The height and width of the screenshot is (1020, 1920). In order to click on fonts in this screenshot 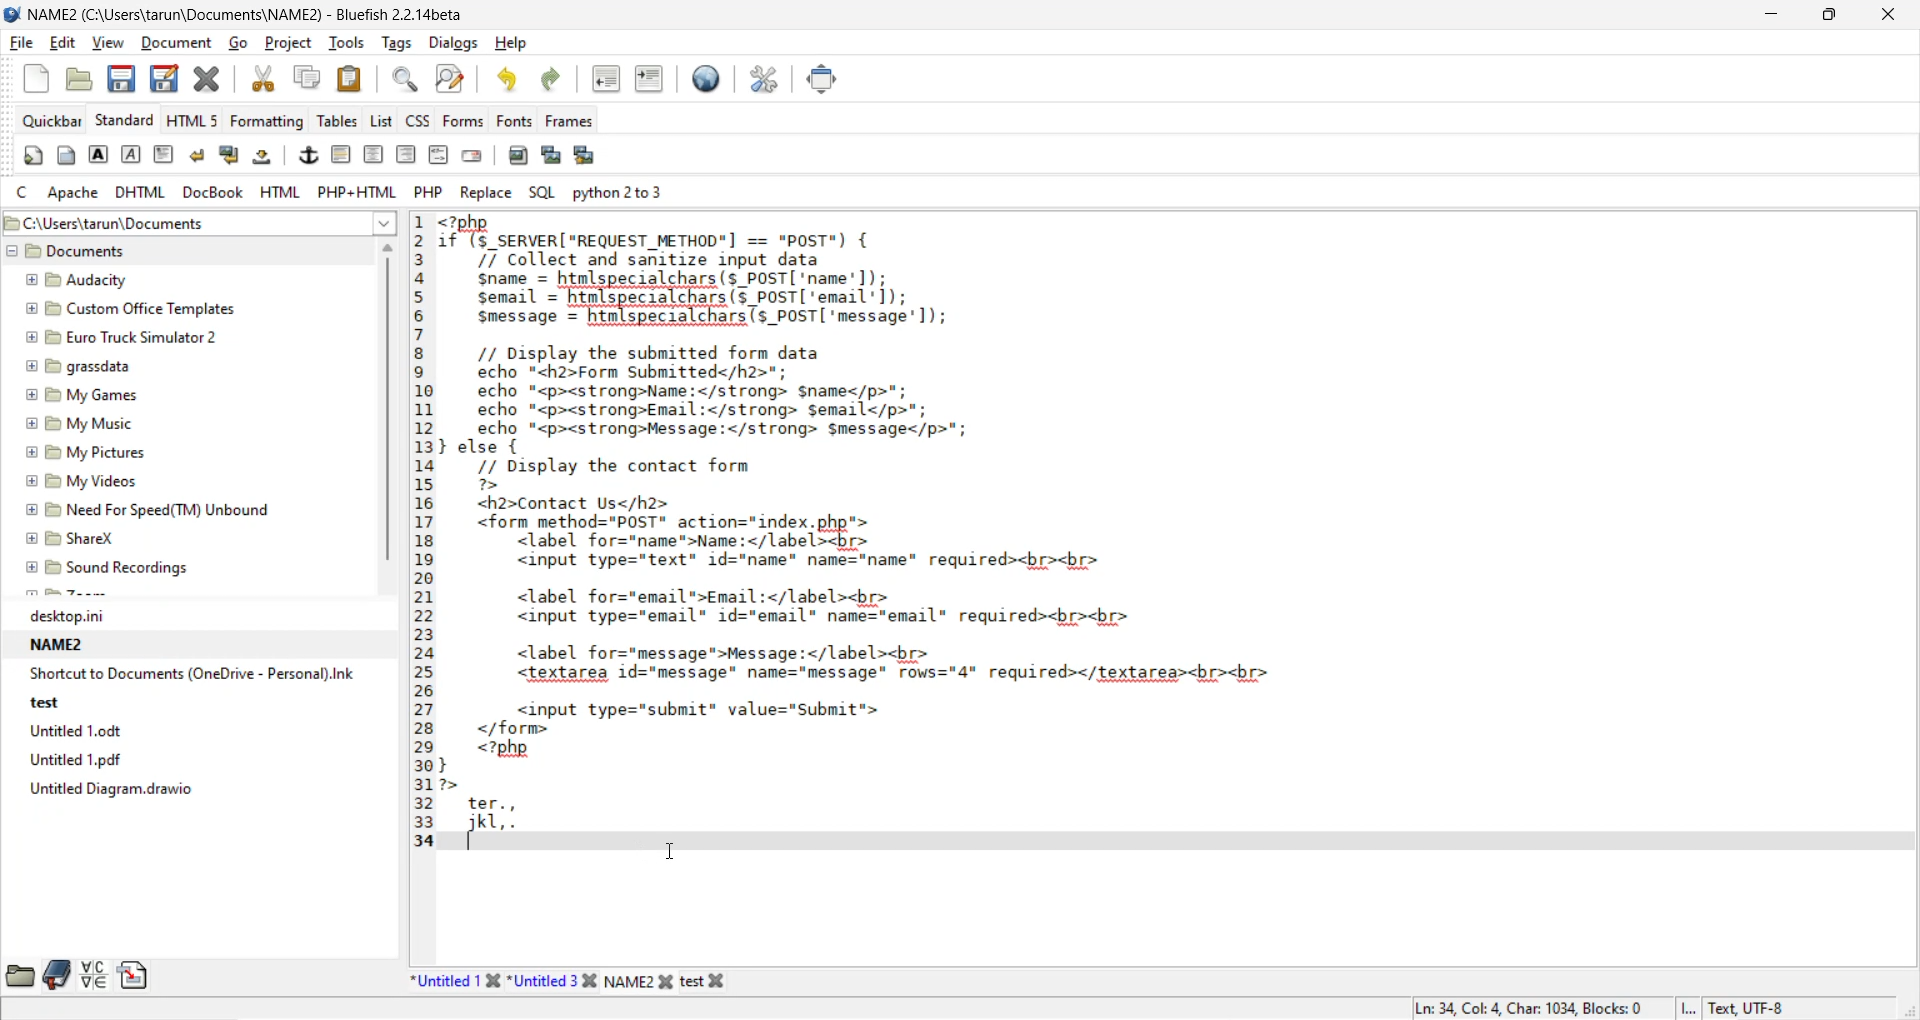, I will do `click(517, 120)`.